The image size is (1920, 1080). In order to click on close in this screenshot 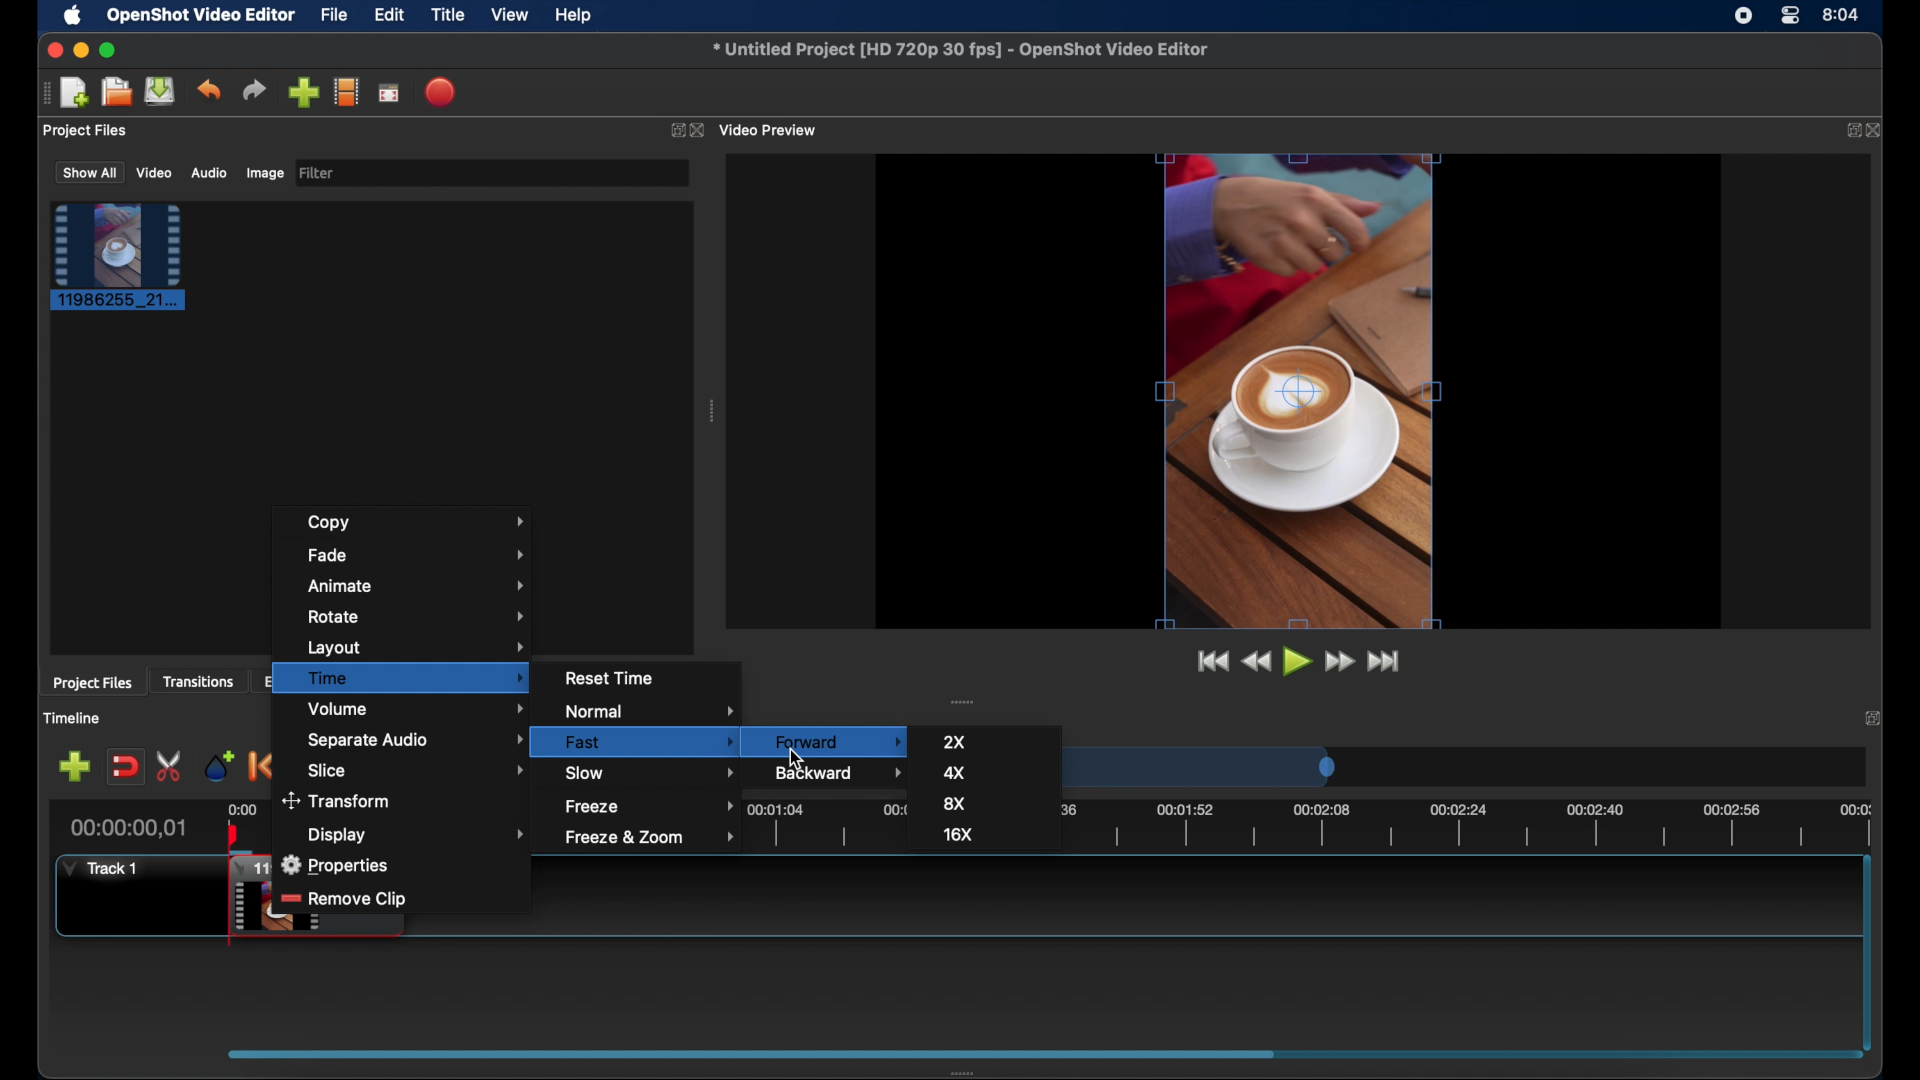, I will do `click(54, 51)`.